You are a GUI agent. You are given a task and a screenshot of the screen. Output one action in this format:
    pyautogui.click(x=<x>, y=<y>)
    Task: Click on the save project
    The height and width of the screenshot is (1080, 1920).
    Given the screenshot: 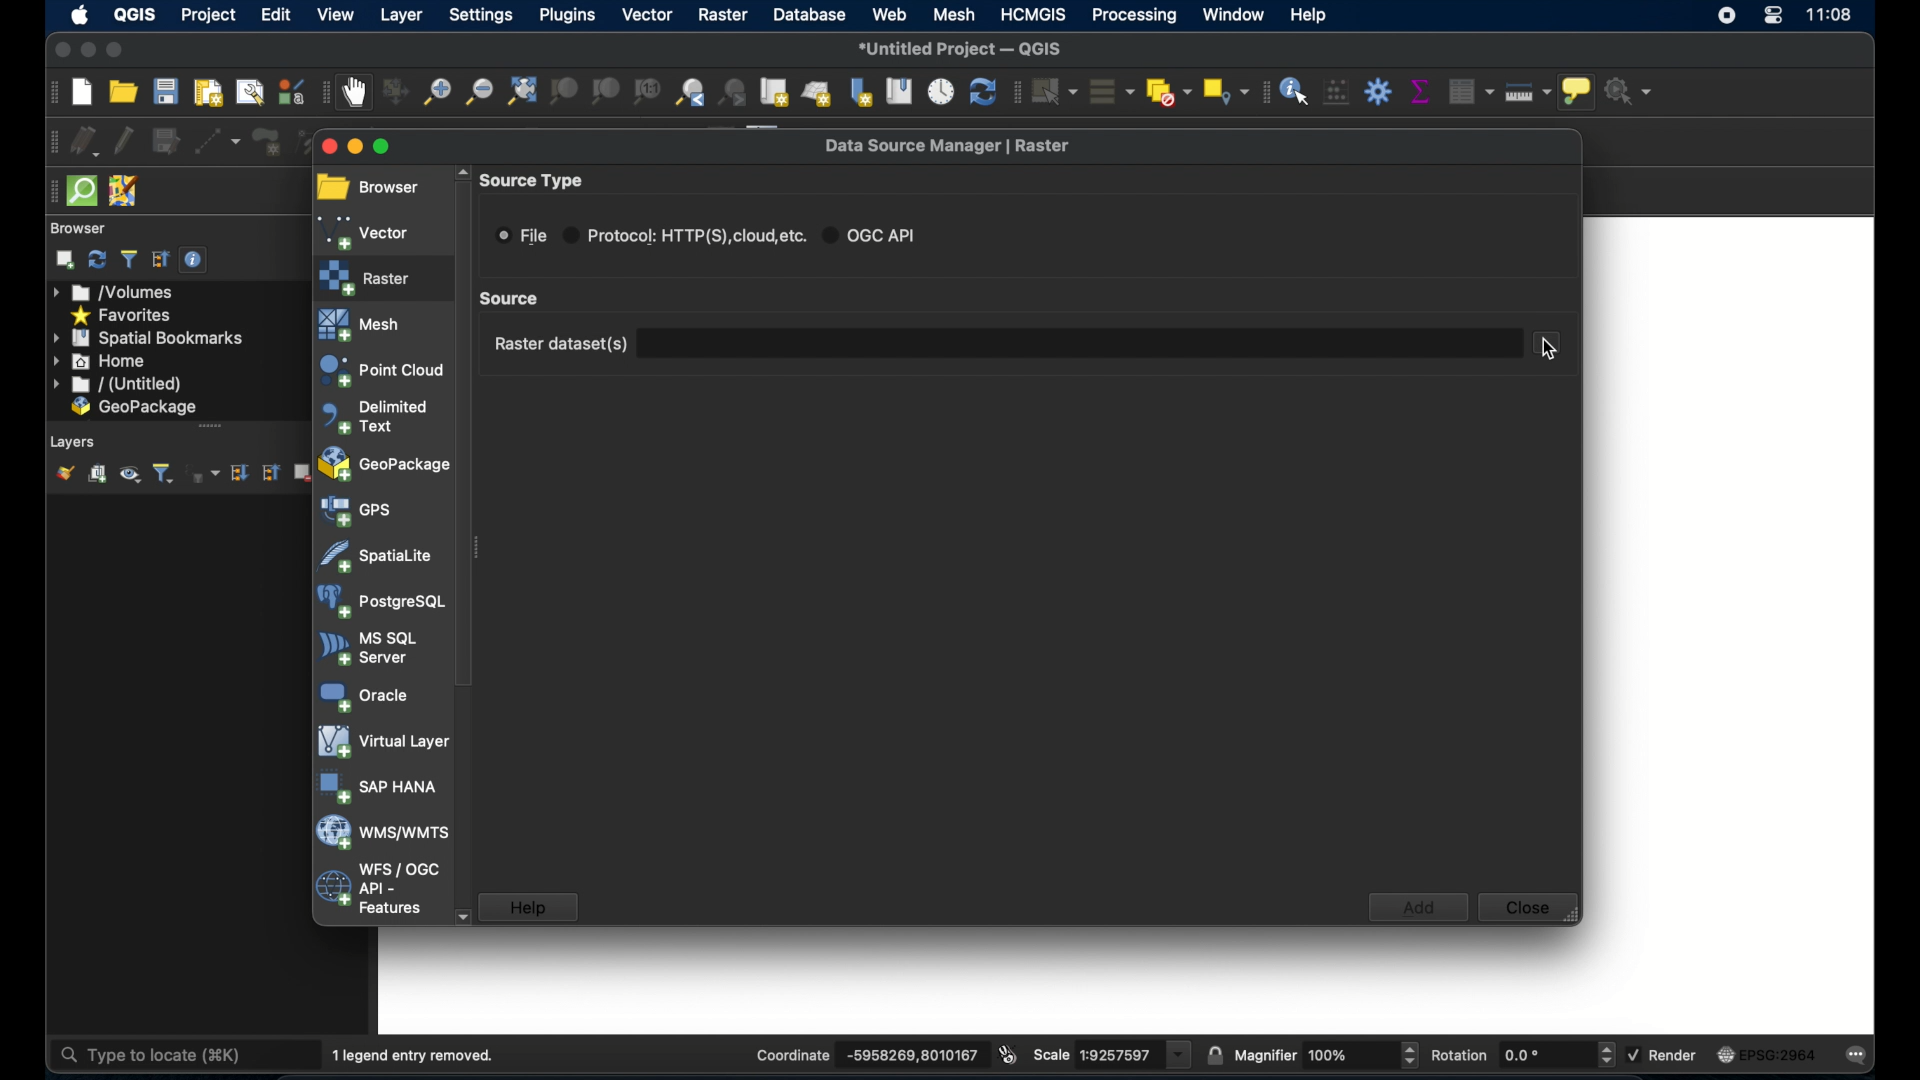 What is the action you would take?
    pyautogui.click(x=166, y=92)
    